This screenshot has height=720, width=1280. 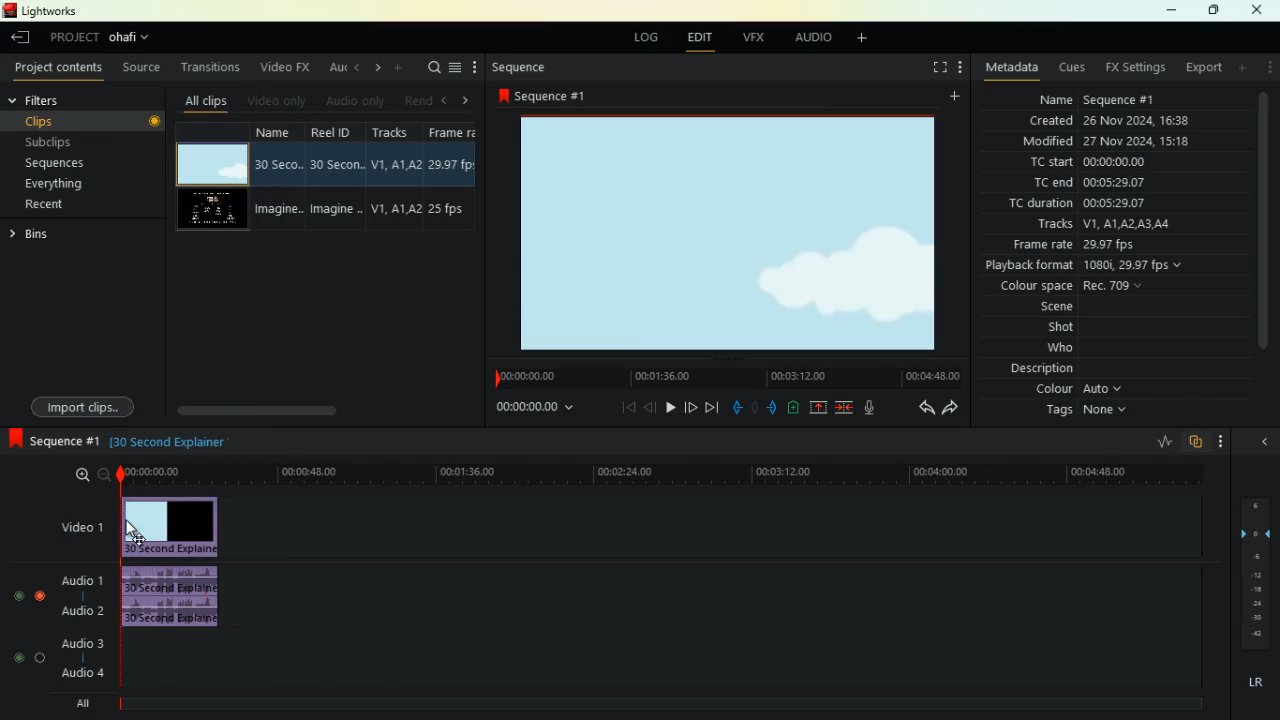 I want to click on colour space, so click(x=1071, y=287).